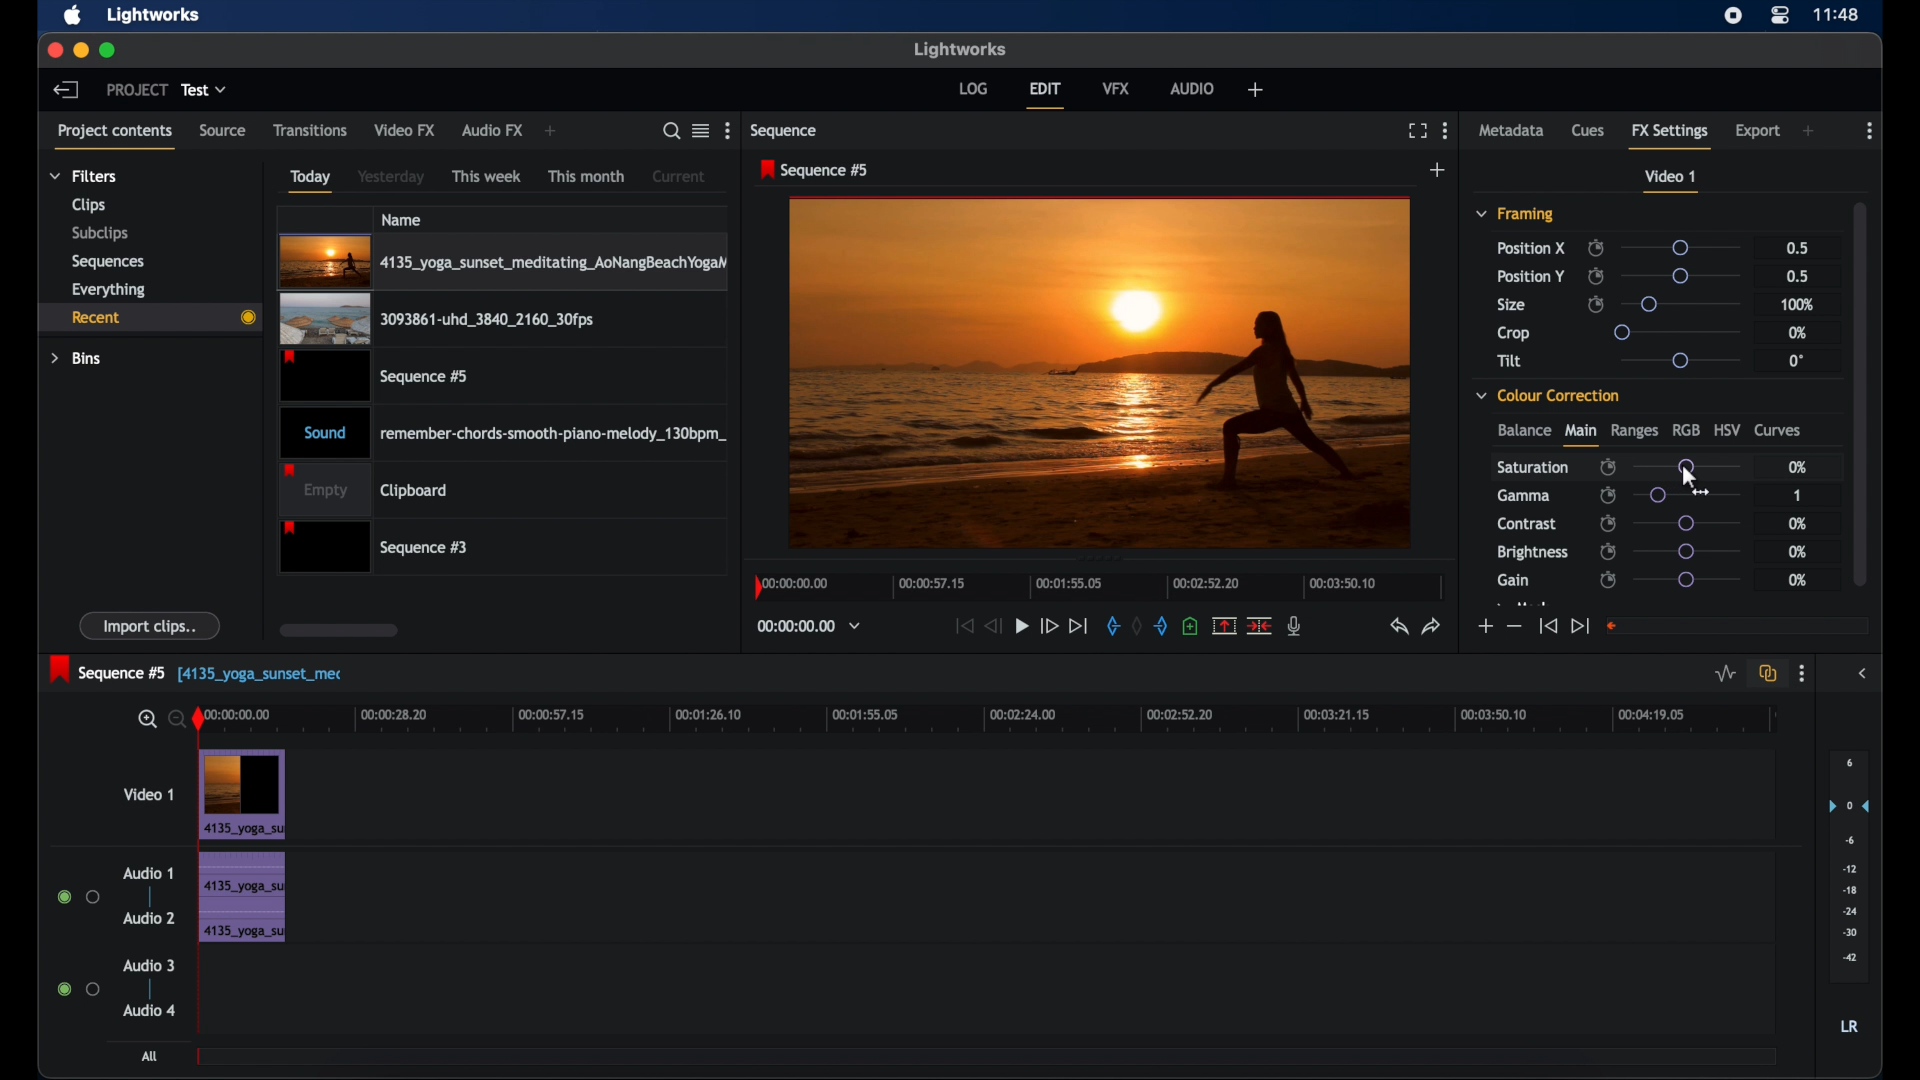 This screenshot has height=1080, width=1920. What do you see at coordinates (1799, 552) in the screenshot?
I see `0%` at bounding box center [1799, 552].